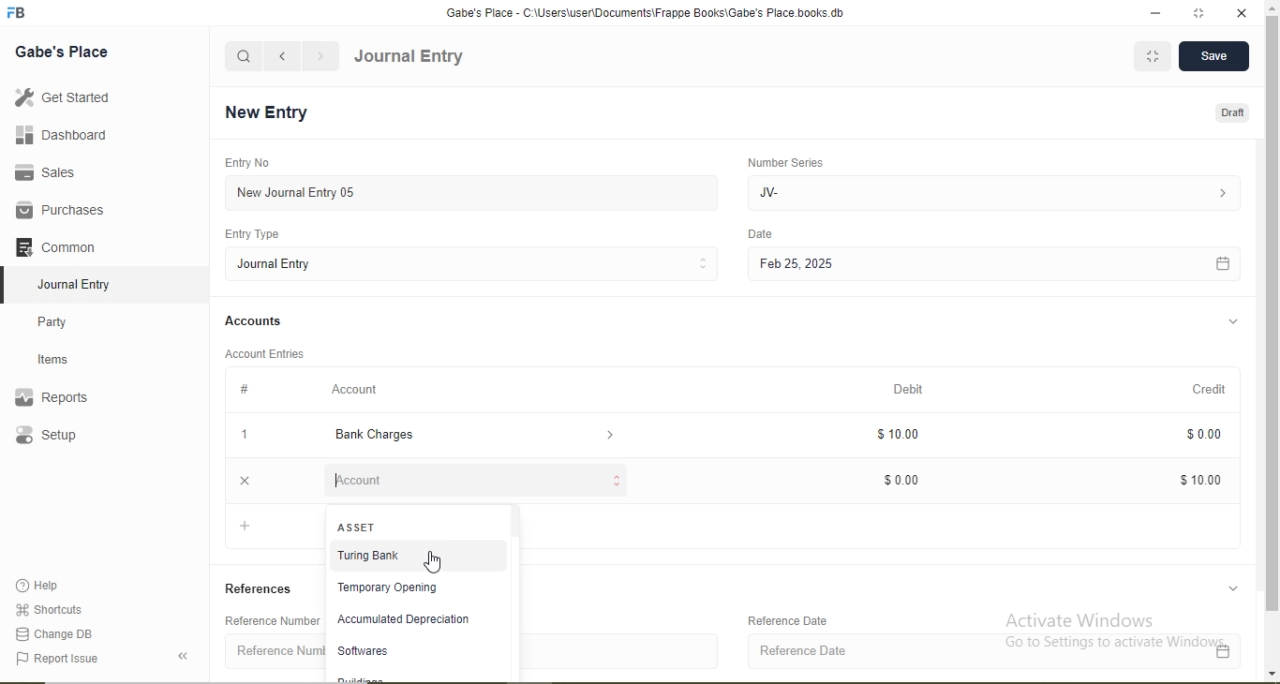 Image resolution: width=1280 pixels, height=684 pixels. I want to click on Number Series, so click(792, 162).